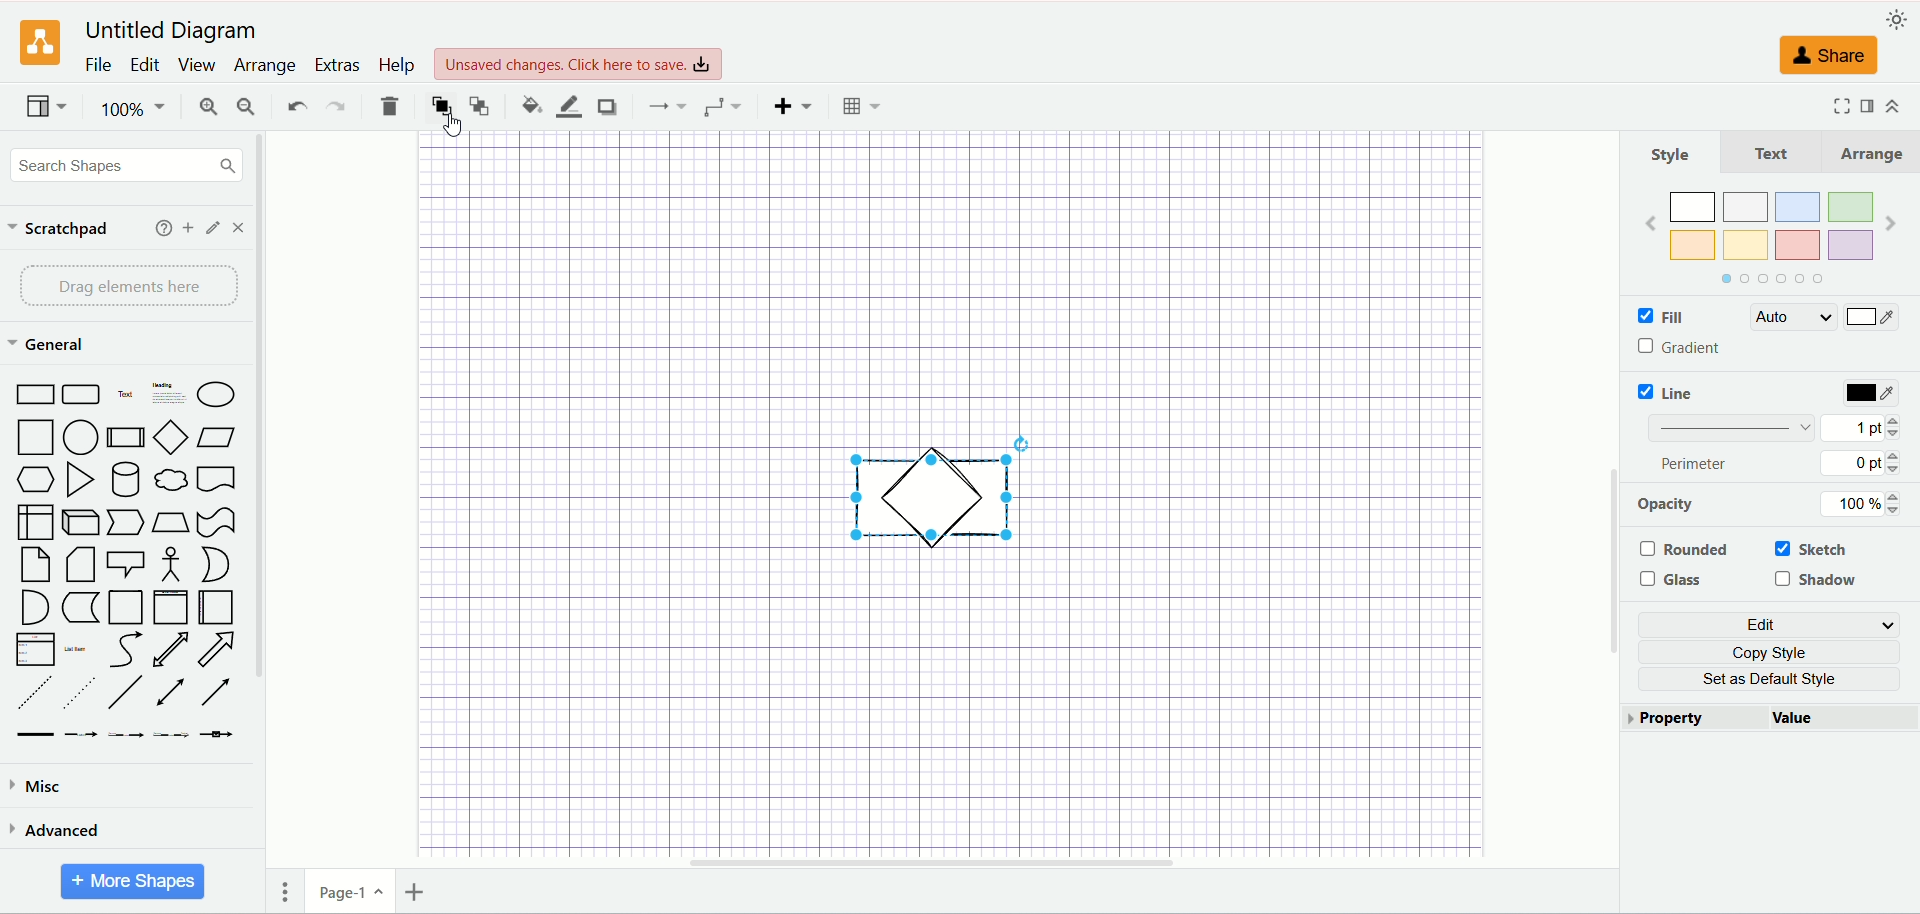  I want to click on shadow, so click(608, 106).